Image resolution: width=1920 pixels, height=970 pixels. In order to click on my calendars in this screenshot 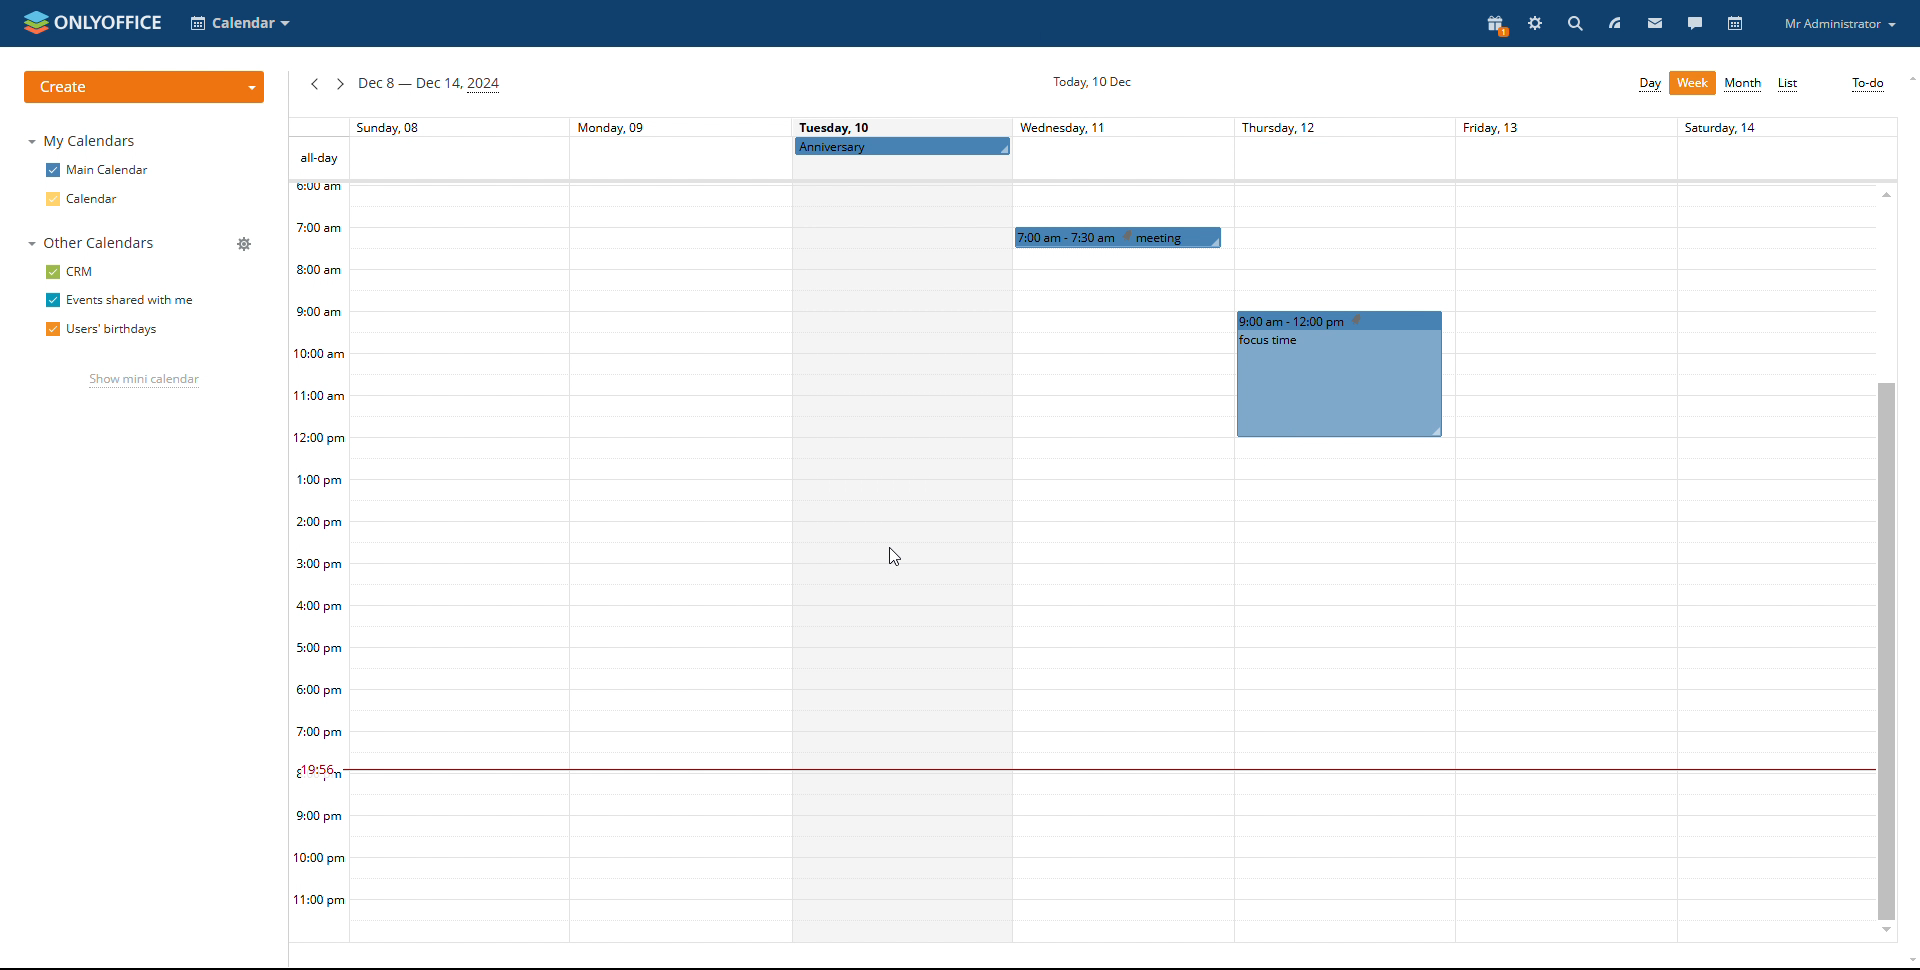, I will do `click(86, 142)`.